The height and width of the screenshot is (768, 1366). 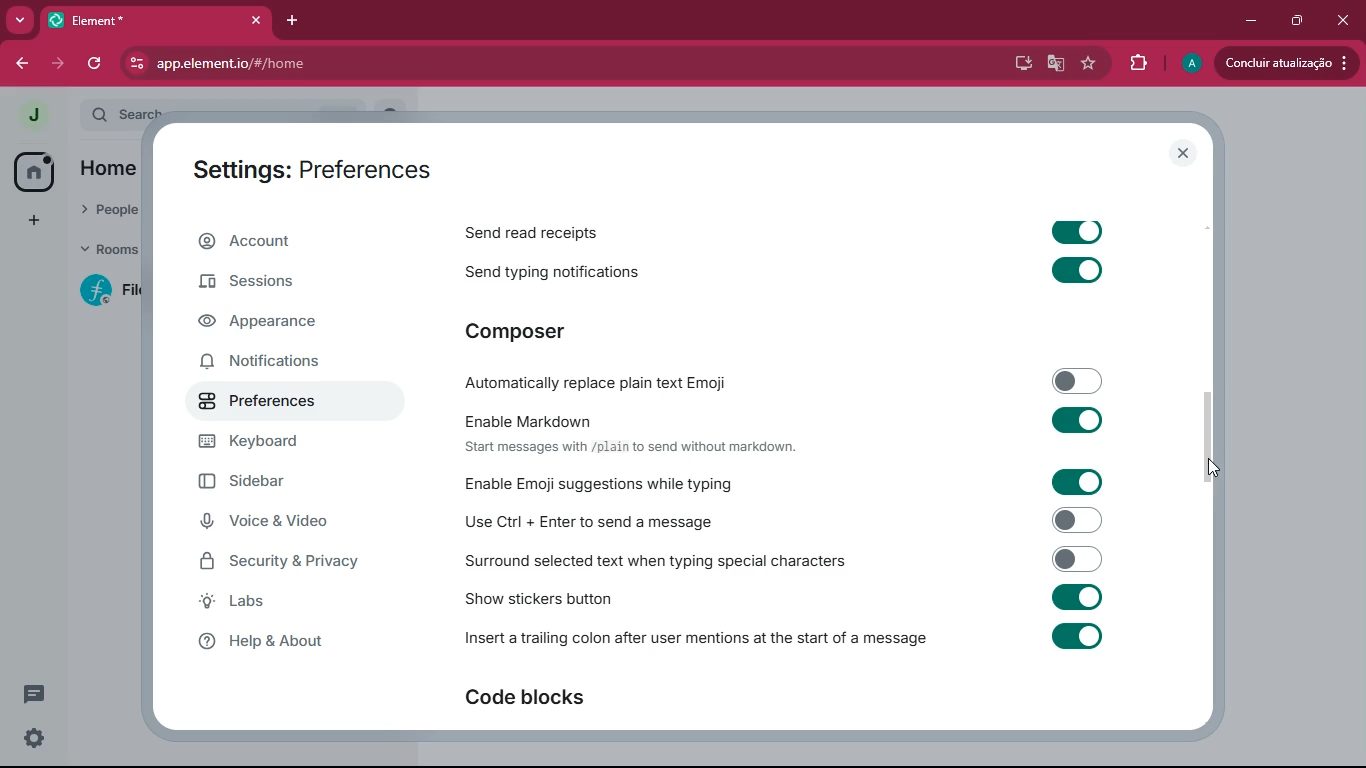 What do you see at coordinates (794, 272) in the screenshot?
I see `Send typing notifications` at bounding box center [794, 272].